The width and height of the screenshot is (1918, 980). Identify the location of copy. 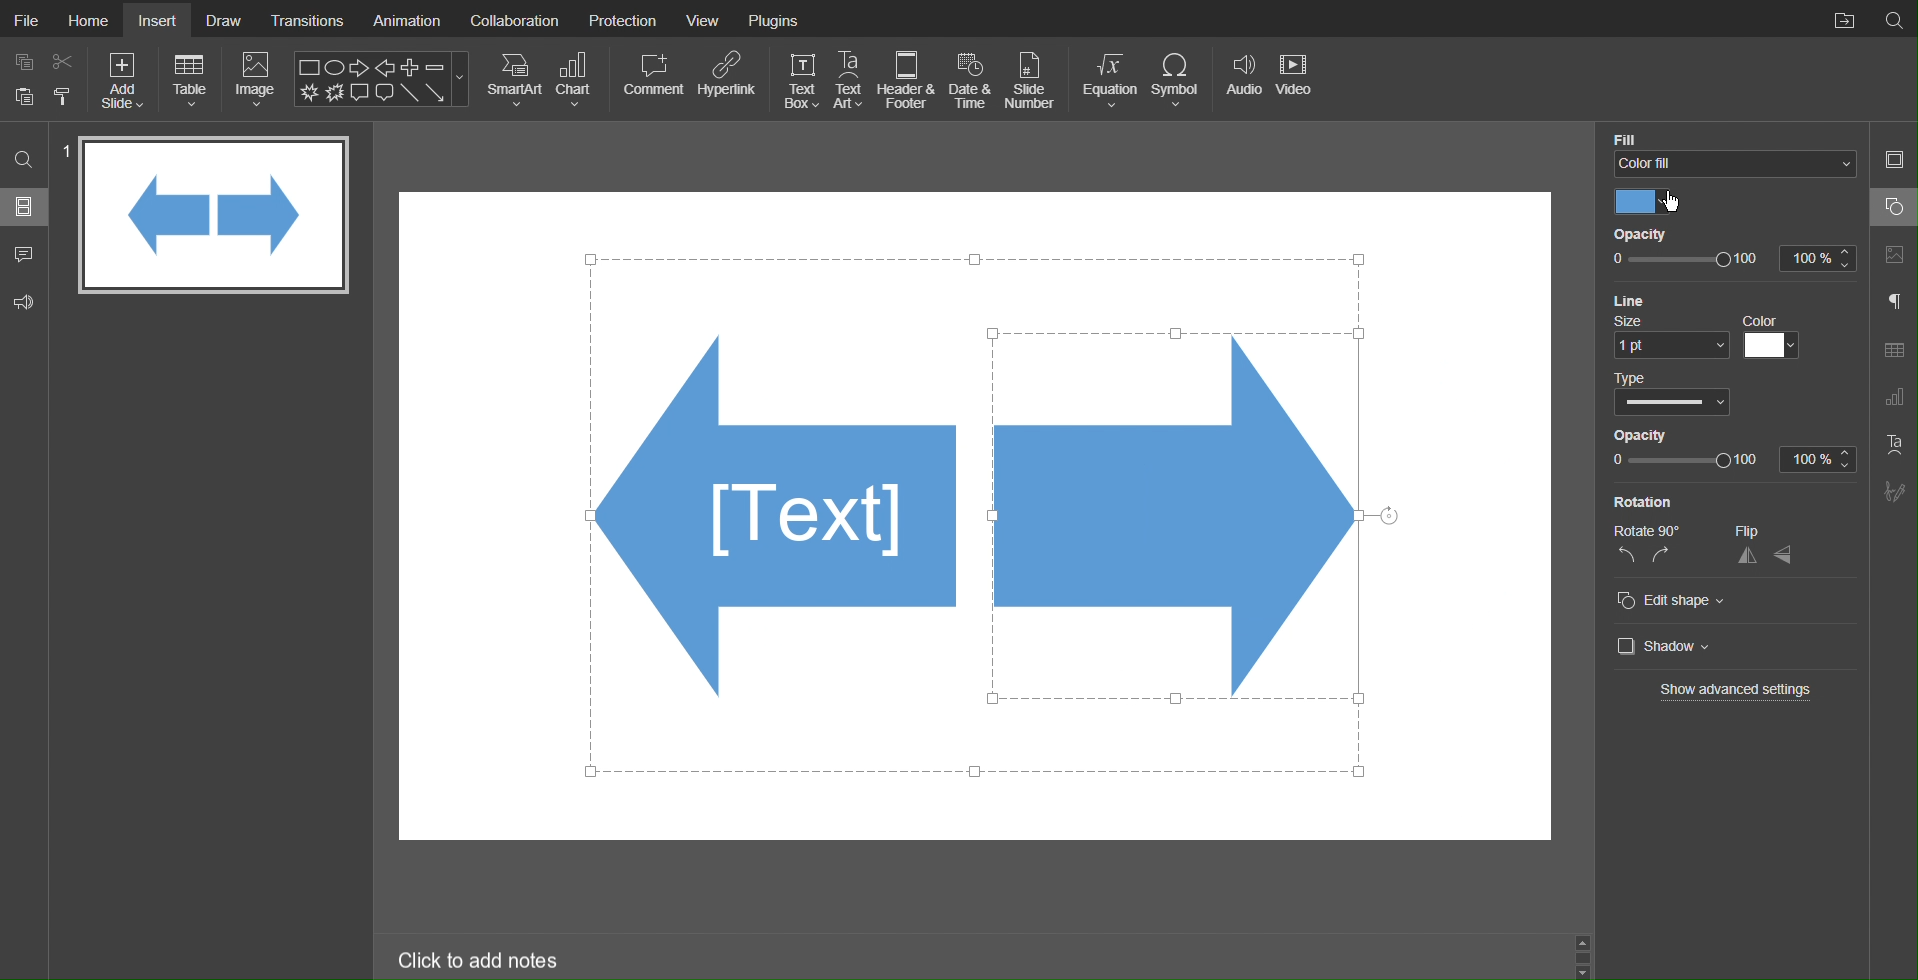
(22, 60).